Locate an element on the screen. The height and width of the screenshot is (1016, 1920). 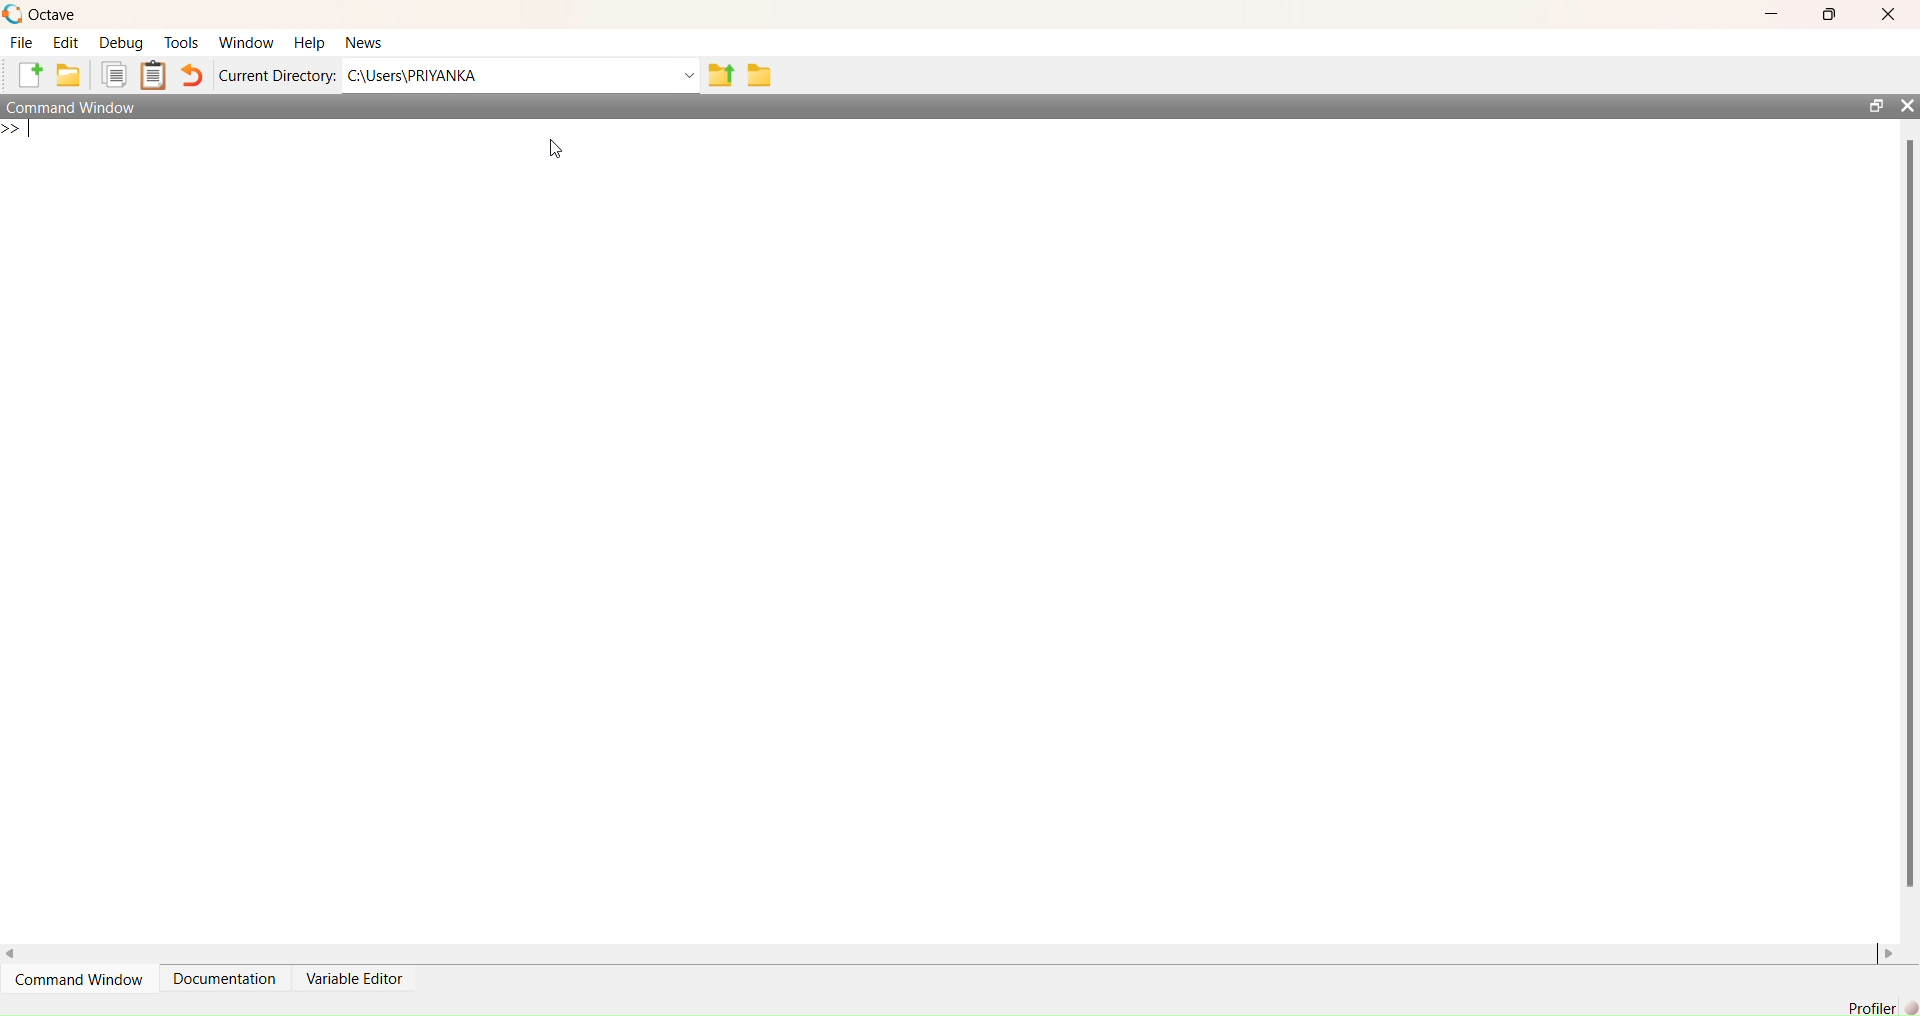
logo is located at coordinates (14, 15).